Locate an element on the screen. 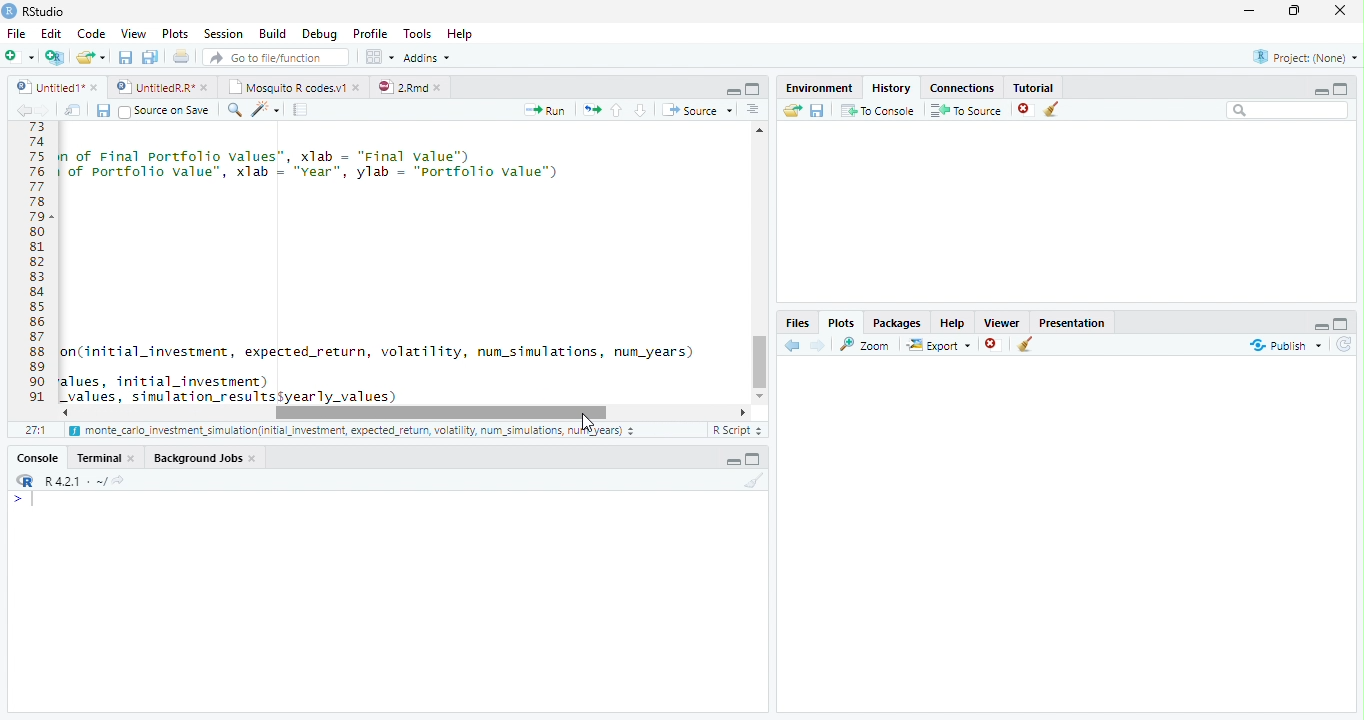 This screenshot has width=1364, height=720. Scroll down is located at coordinates (761, 393).